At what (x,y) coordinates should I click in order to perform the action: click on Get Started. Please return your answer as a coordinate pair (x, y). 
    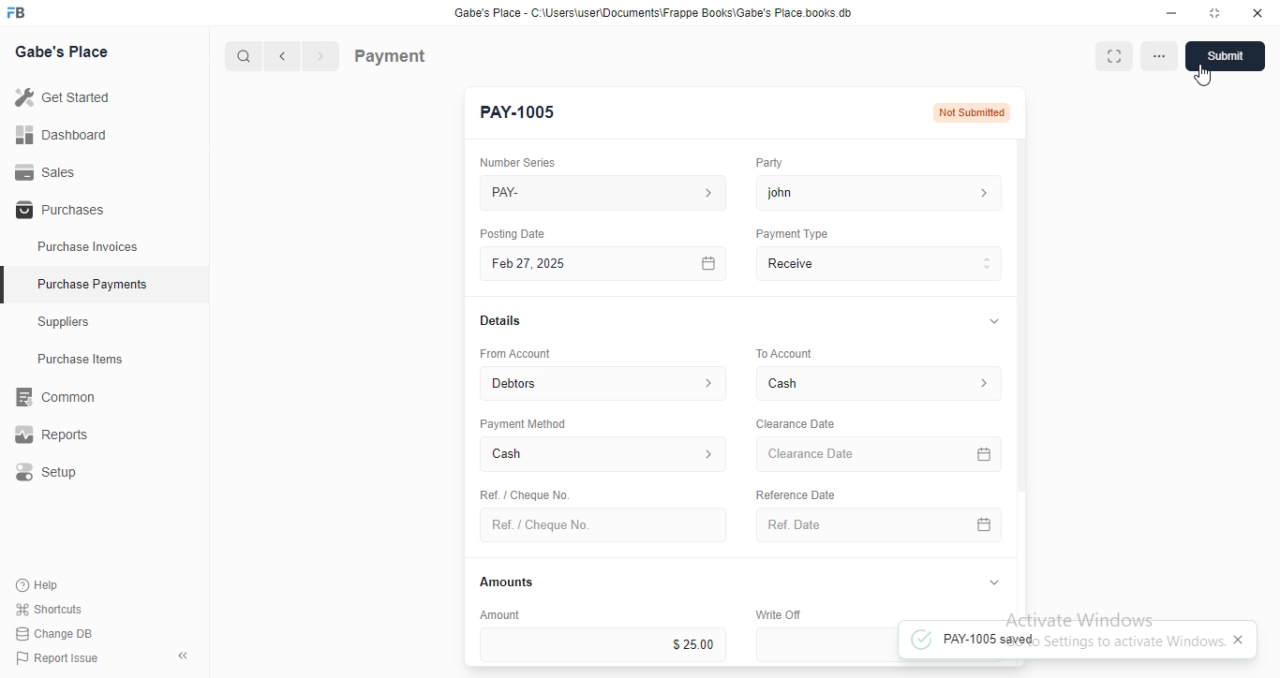
    Looking at the image, I should click on (62, 96).